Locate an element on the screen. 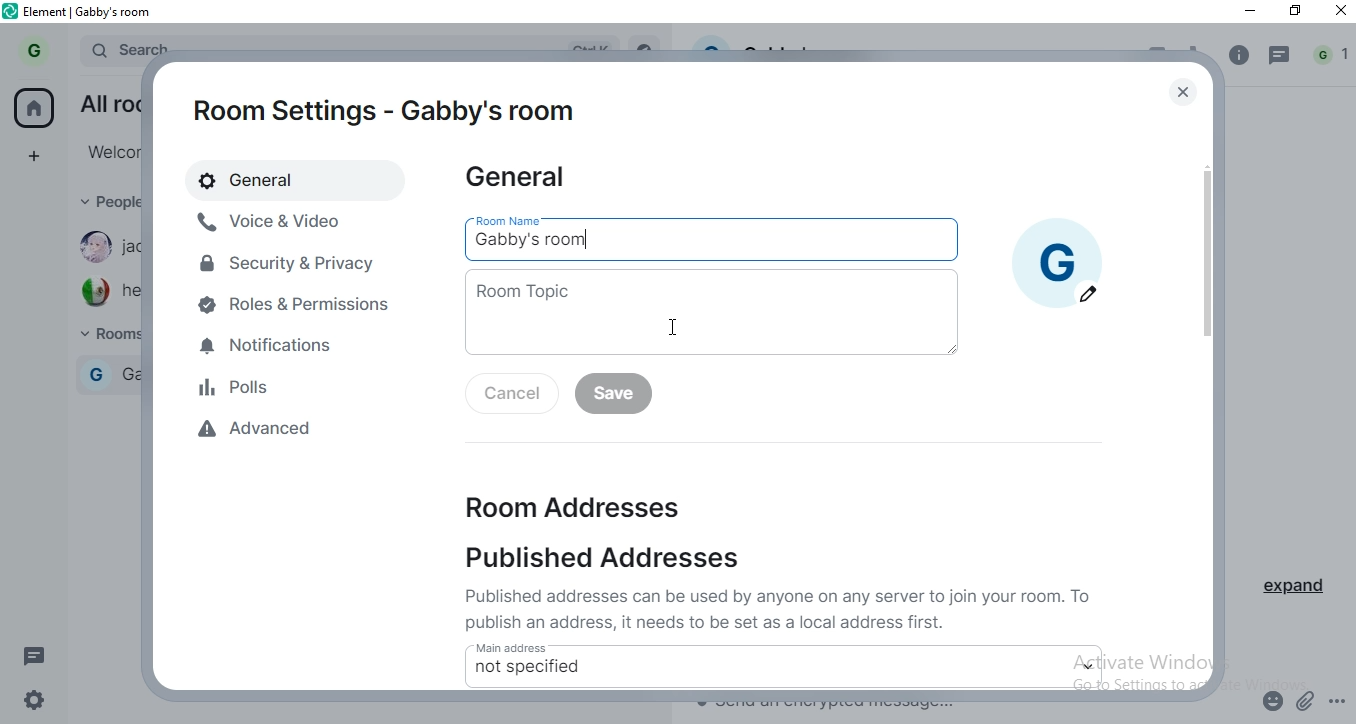  scroll bar is located at coordinates (1206, 284).